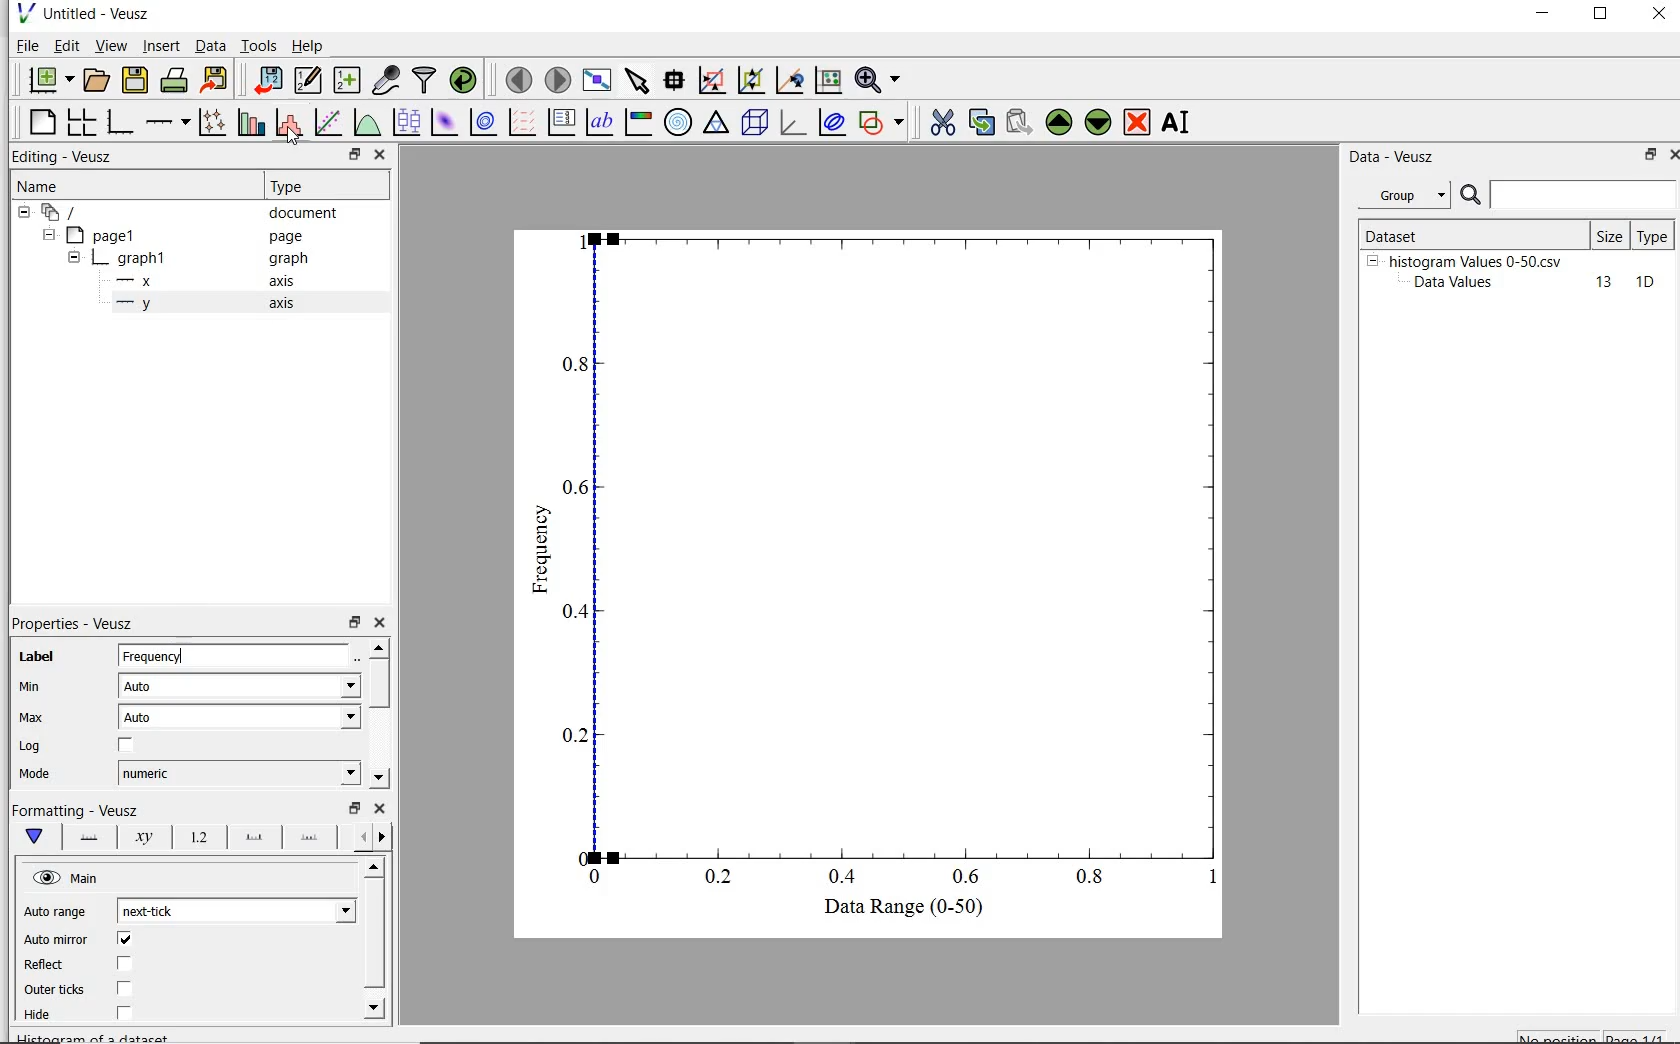 The image size is (1680, 1044). Describe the element at coordinates (35, 776) in the screenshot. I see `| Mode` at that location.